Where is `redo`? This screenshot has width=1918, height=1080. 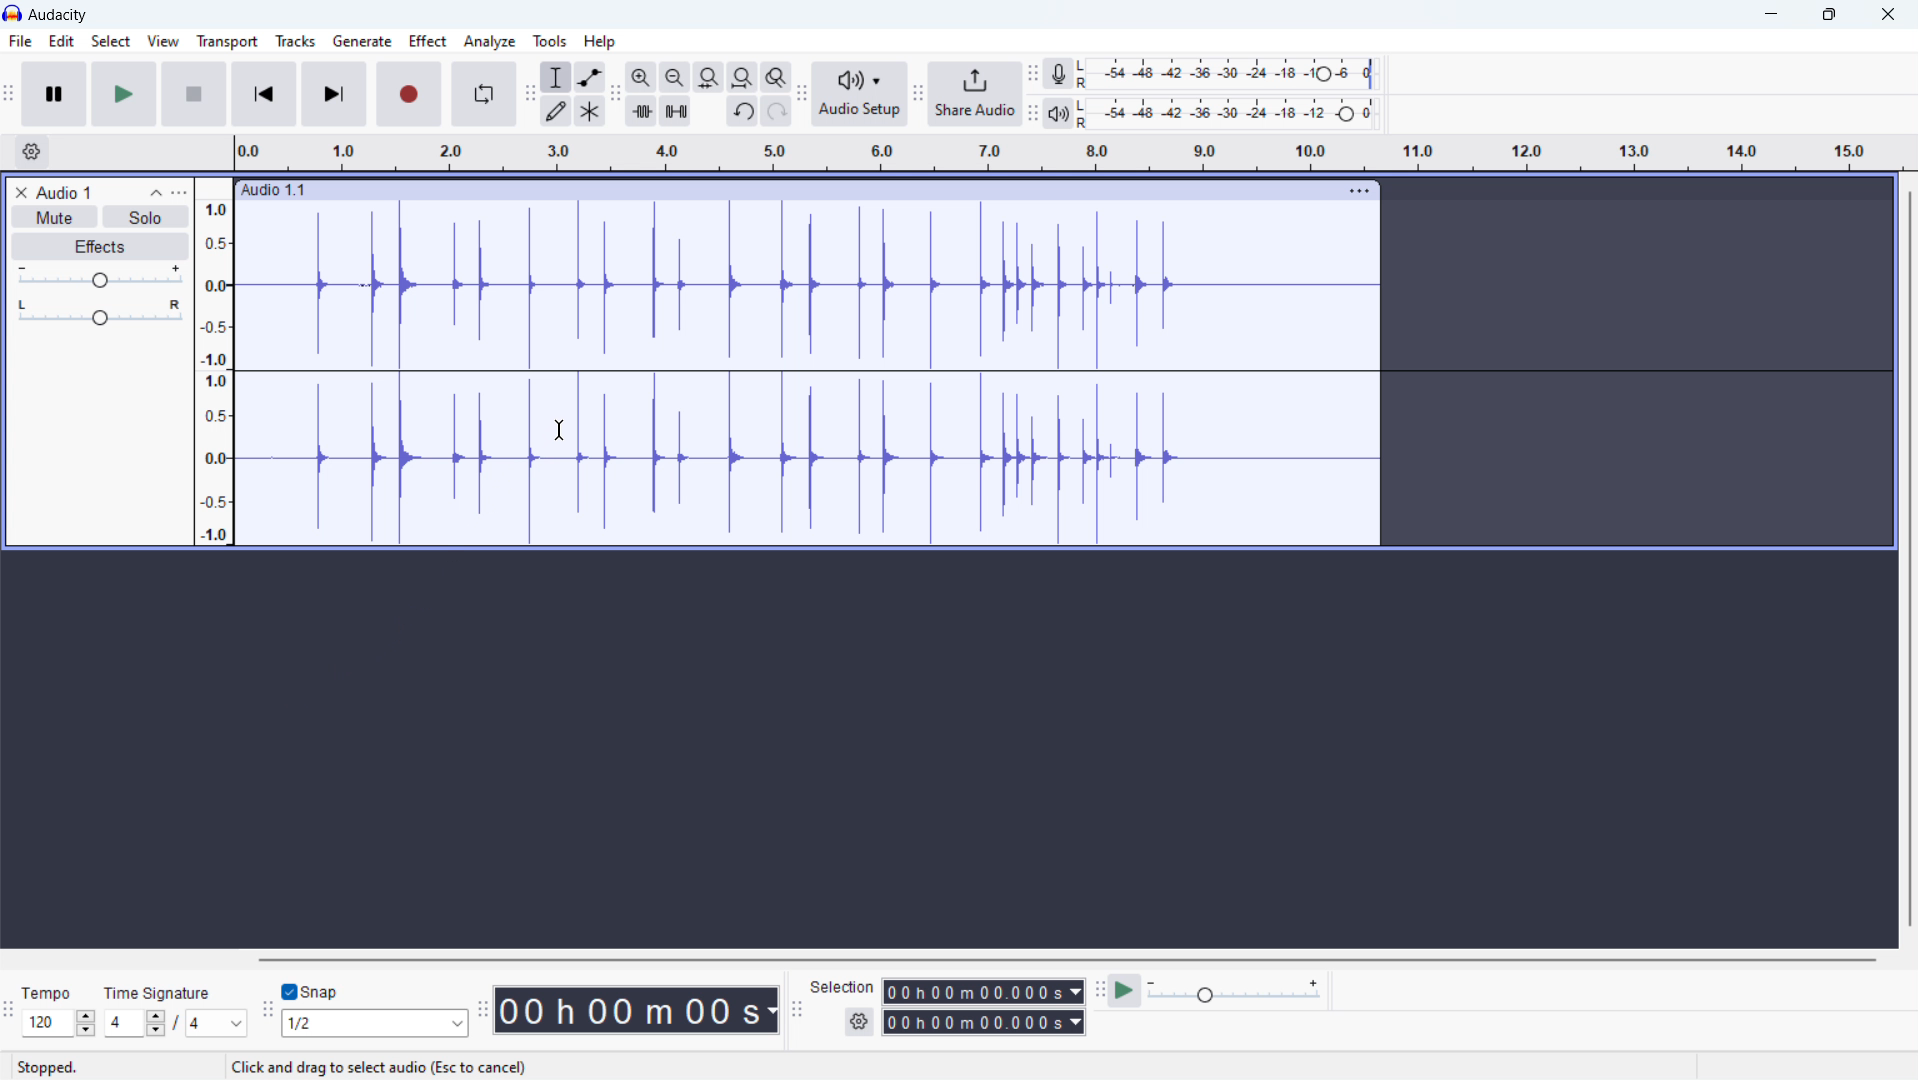 redo is located at coordinates (777, 110).